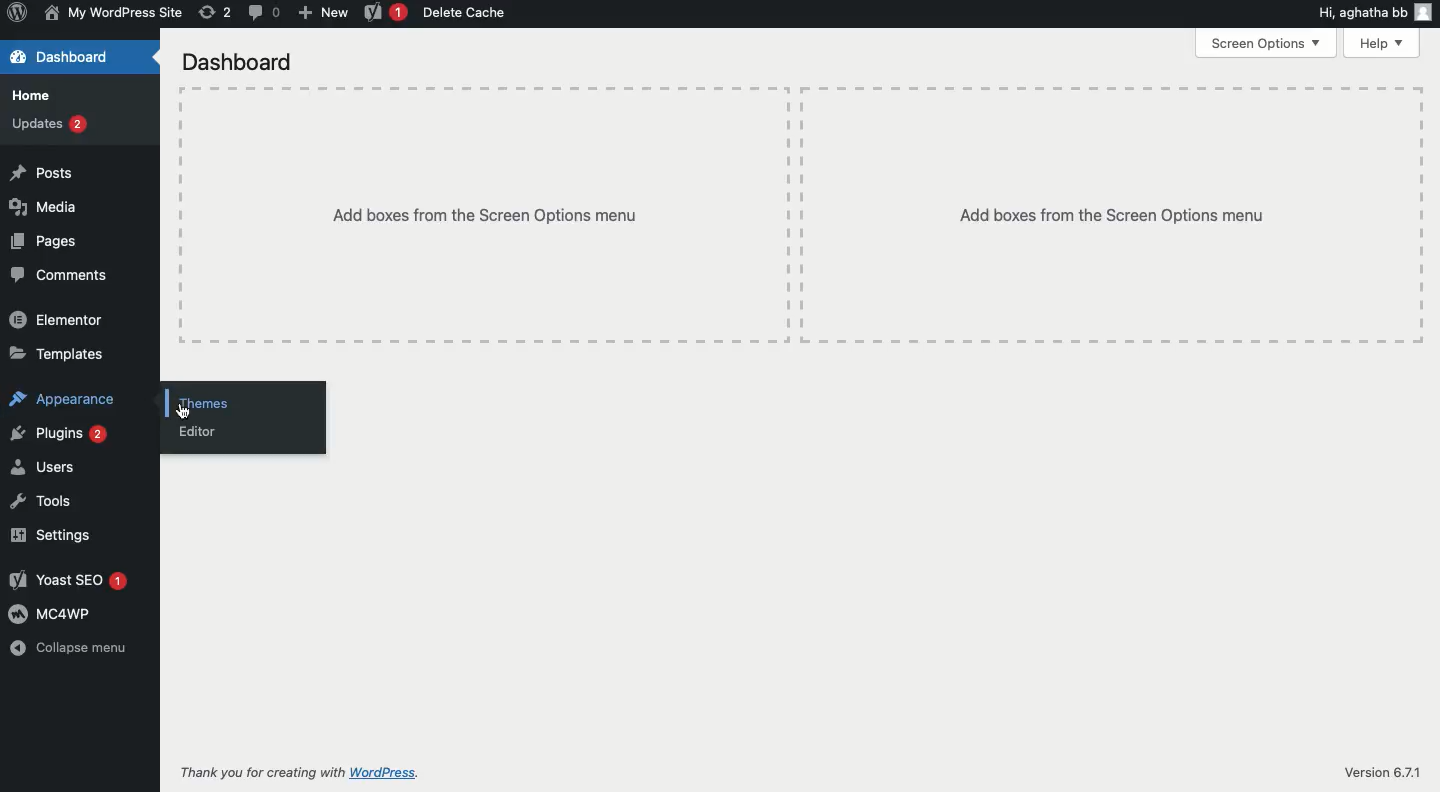 This screenshot has width=1440, height=792. Describe the element at coordinates (183, 410) in the screenshot. I see `cursor` at that location.